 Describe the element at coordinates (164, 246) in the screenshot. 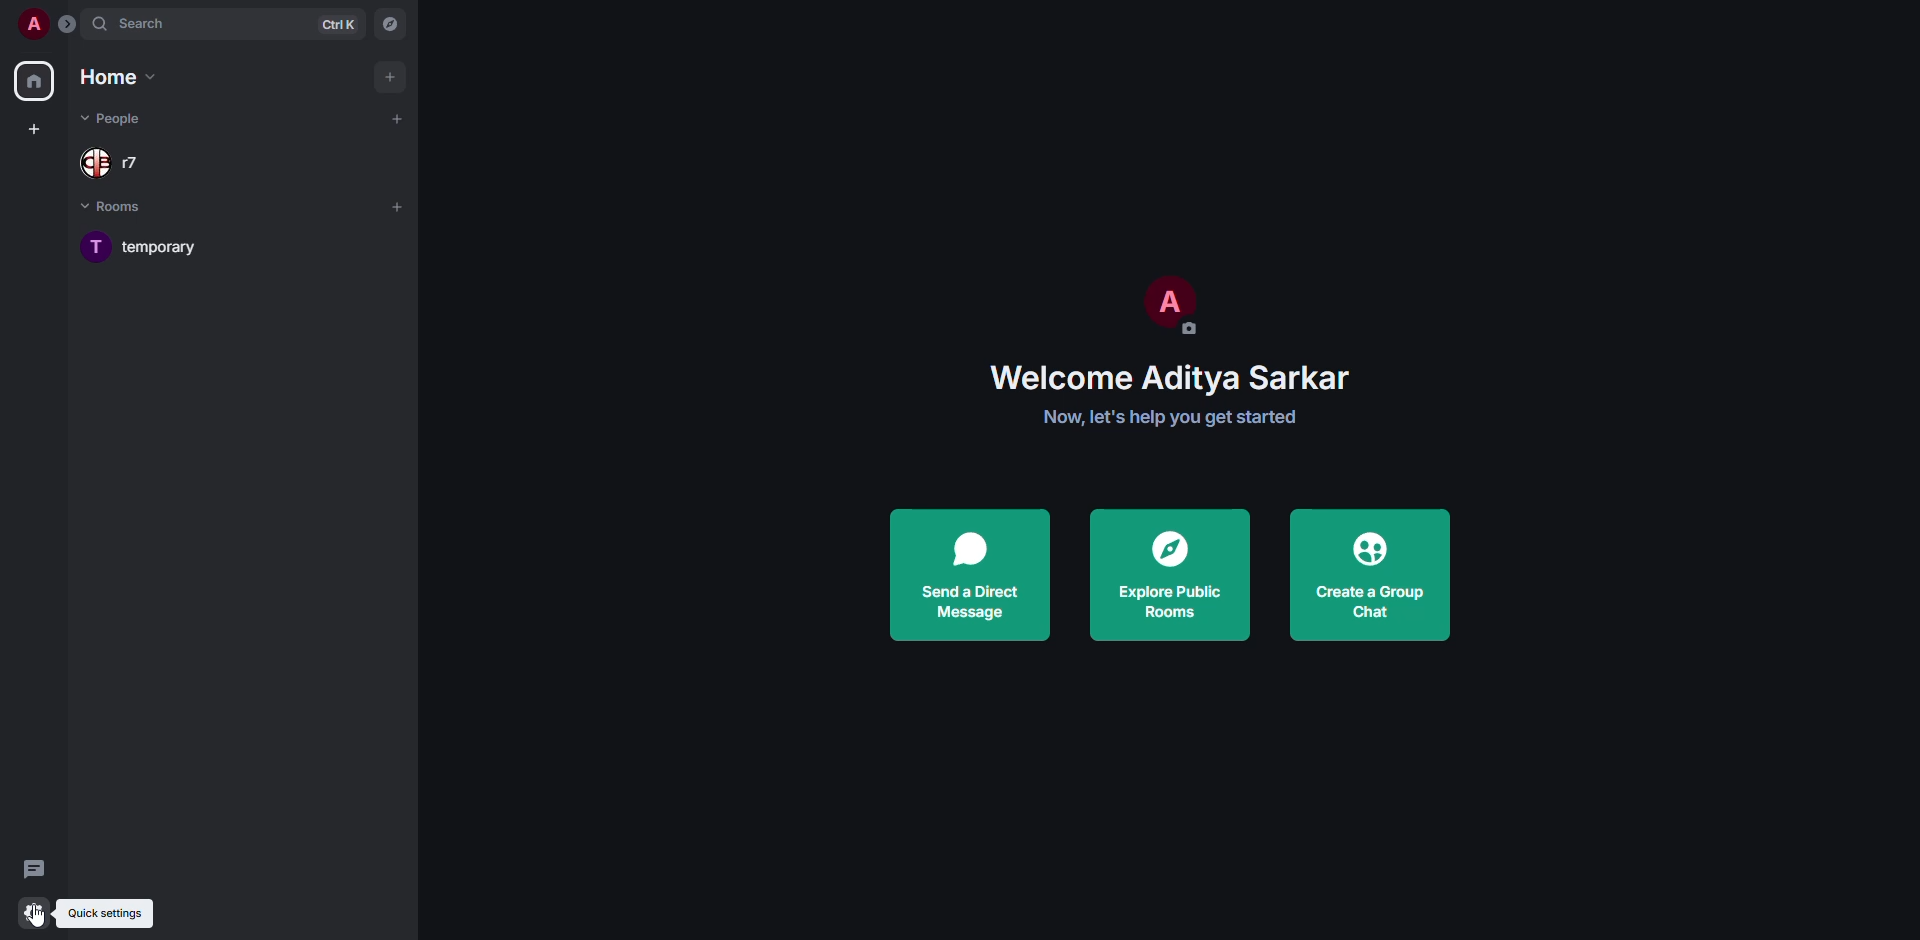

I see `room` at that location.